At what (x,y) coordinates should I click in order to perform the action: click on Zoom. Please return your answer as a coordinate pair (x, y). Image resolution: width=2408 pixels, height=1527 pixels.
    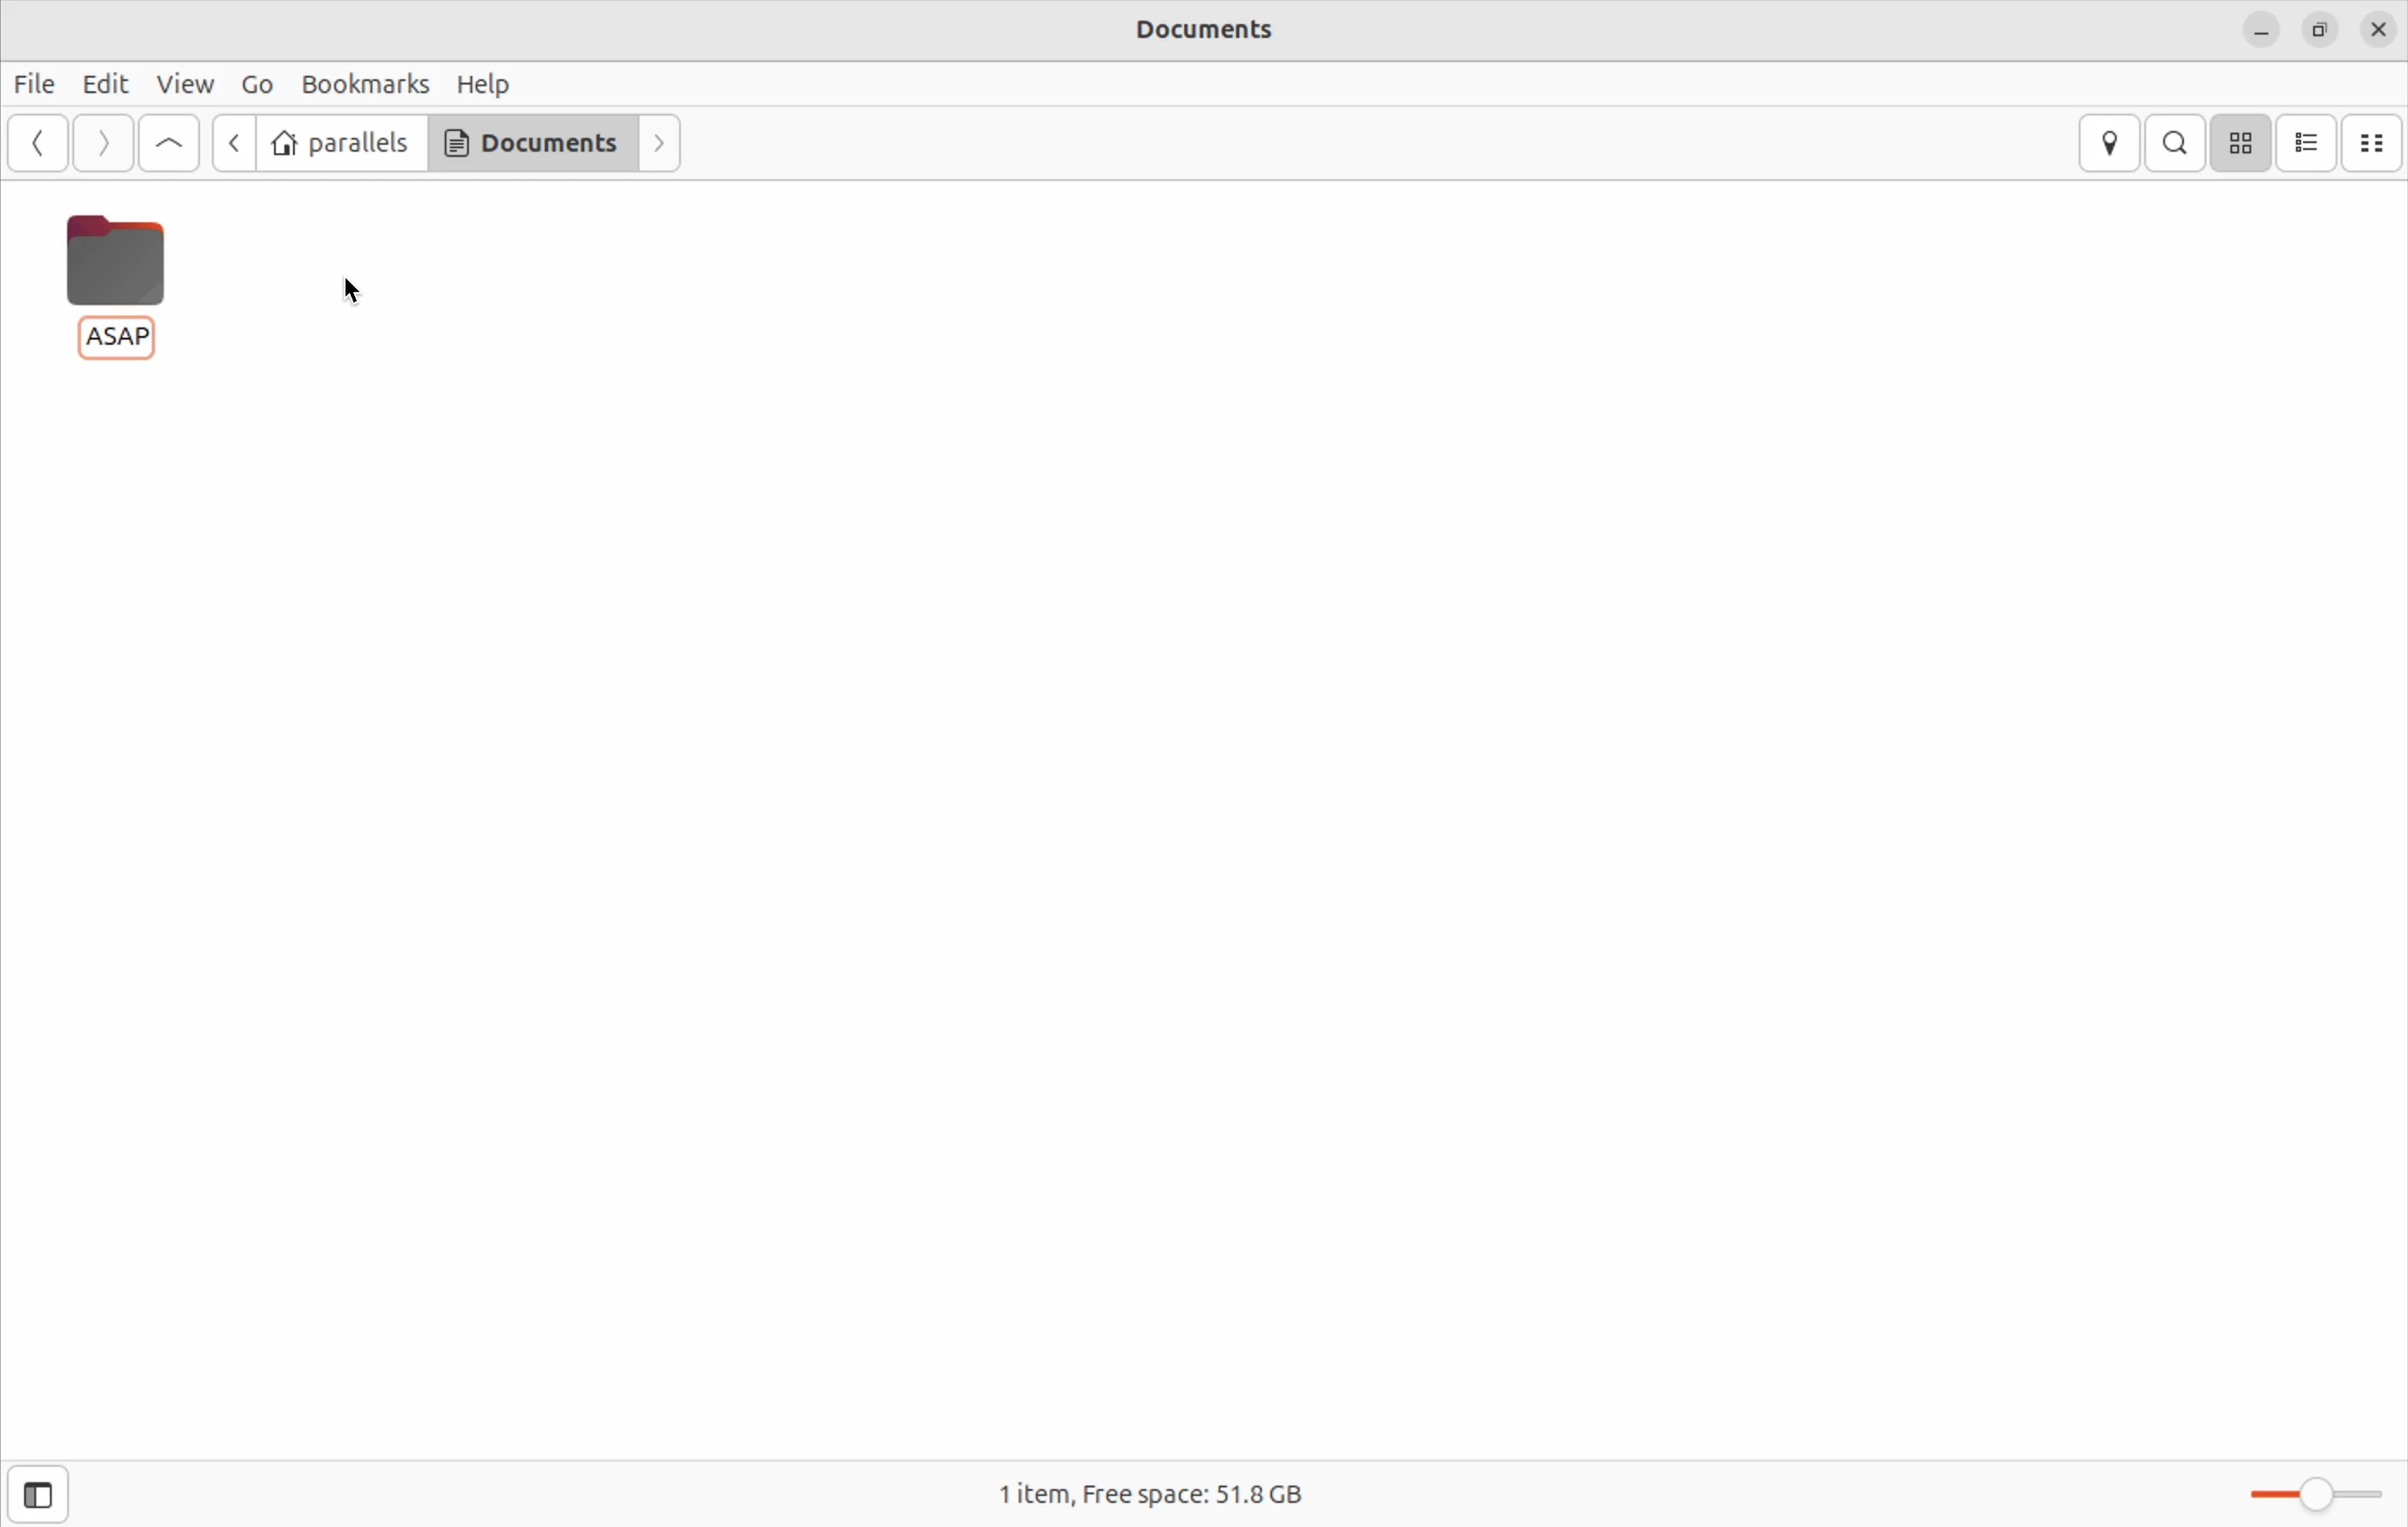
    Looking at the image, I should click on (2313, 1489).